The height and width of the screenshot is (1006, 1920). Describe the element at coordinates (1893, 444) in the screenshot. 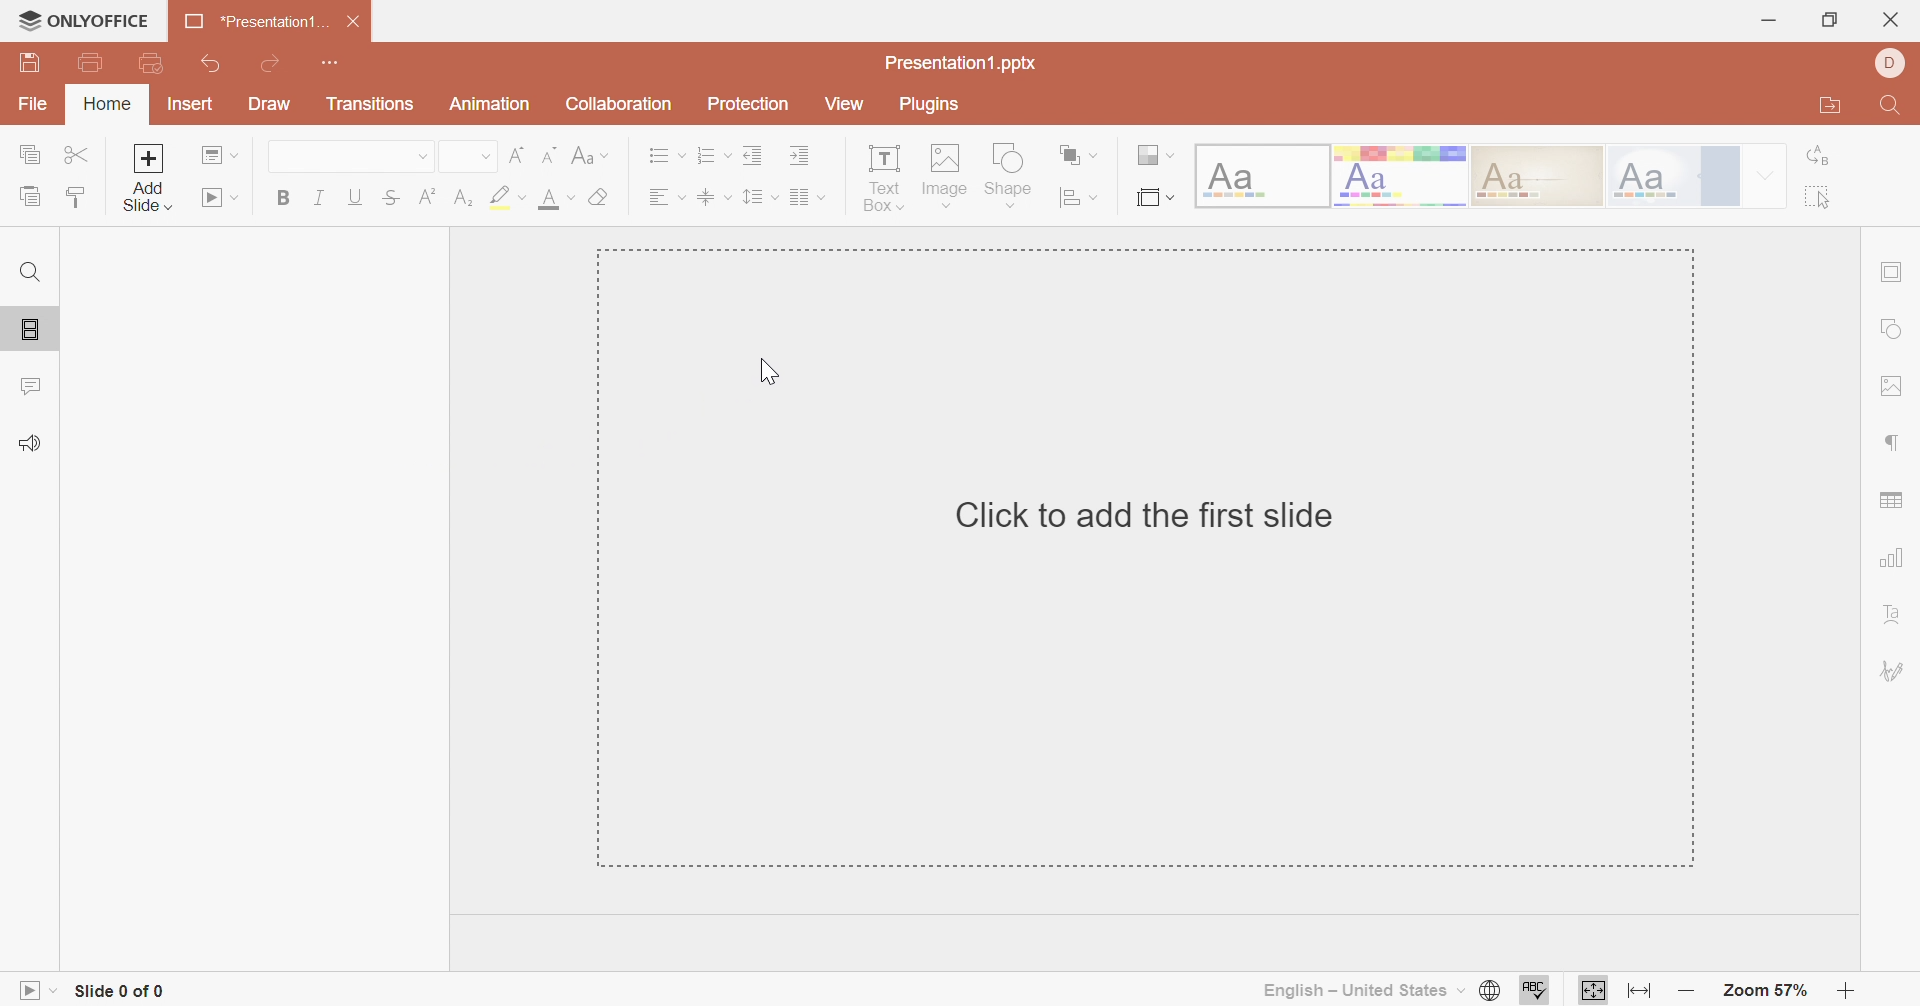

I see `Paragraph settings` at that location.